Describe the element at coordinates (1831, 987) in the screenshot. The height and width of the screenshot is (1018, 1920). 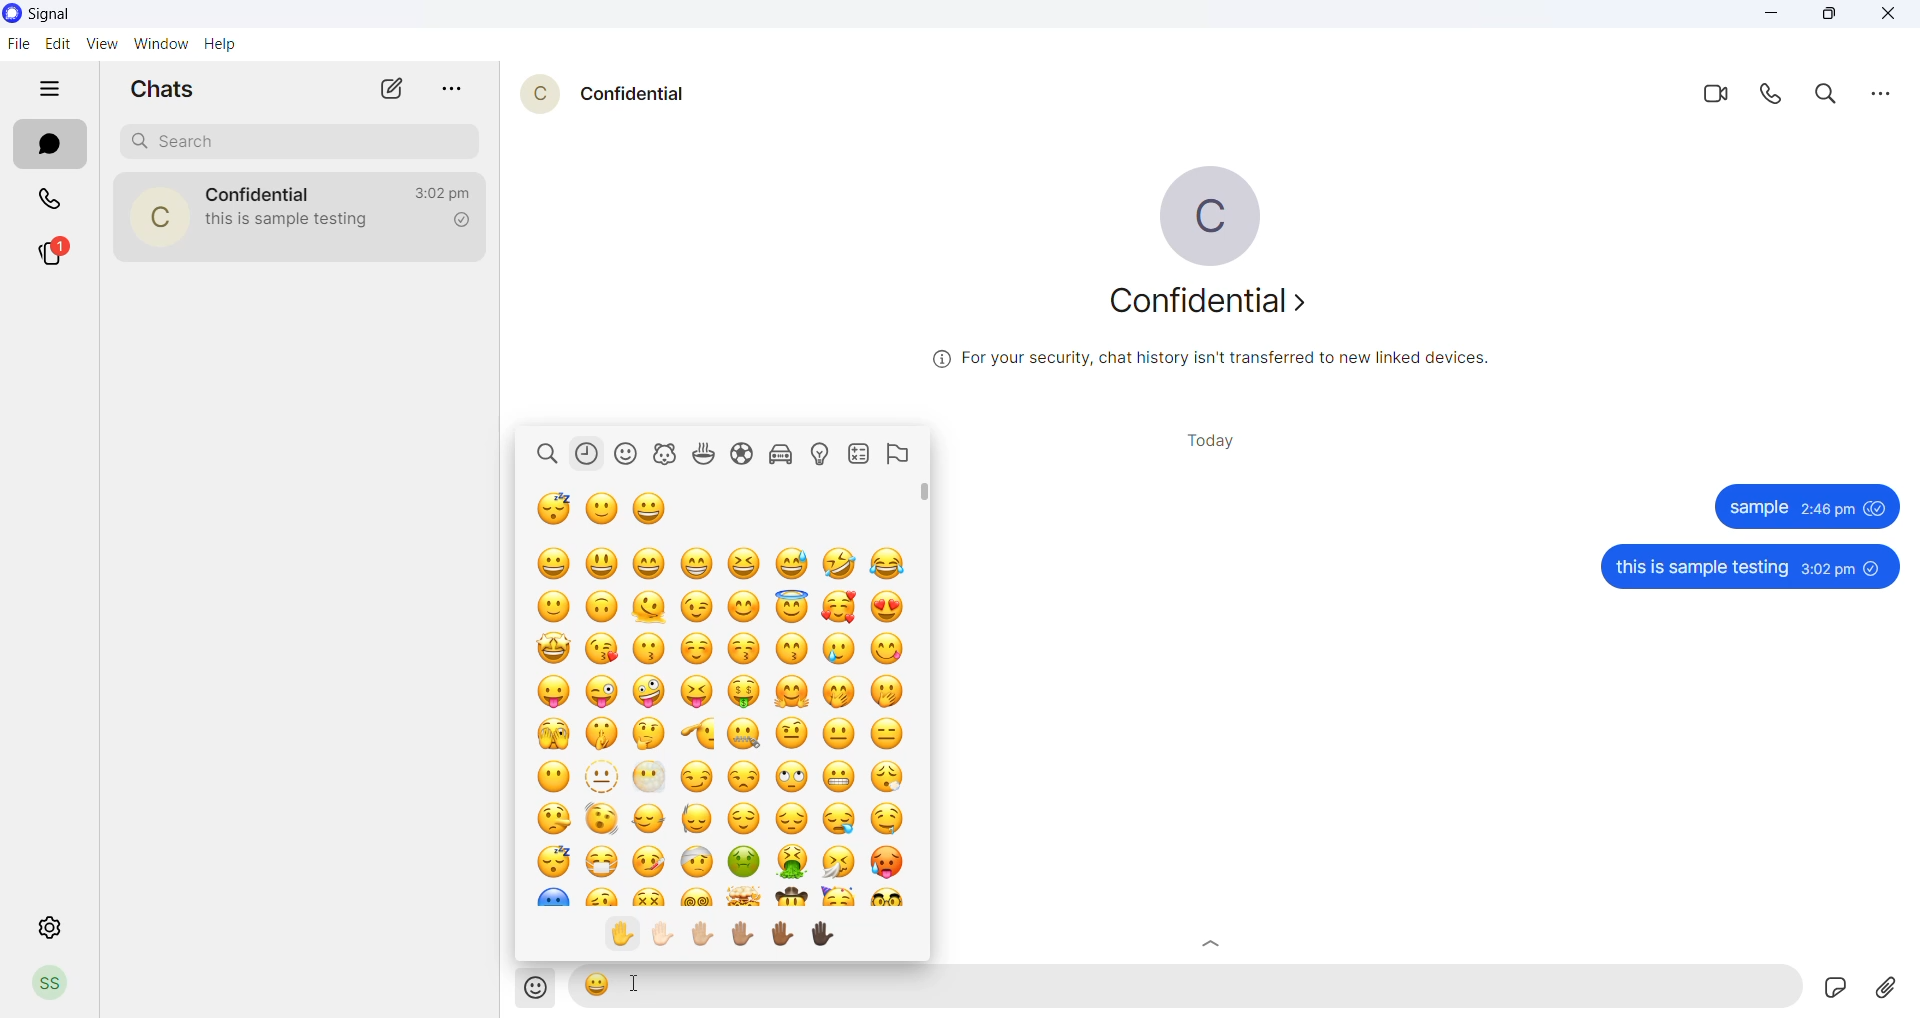
I see `Sticker` at that location.